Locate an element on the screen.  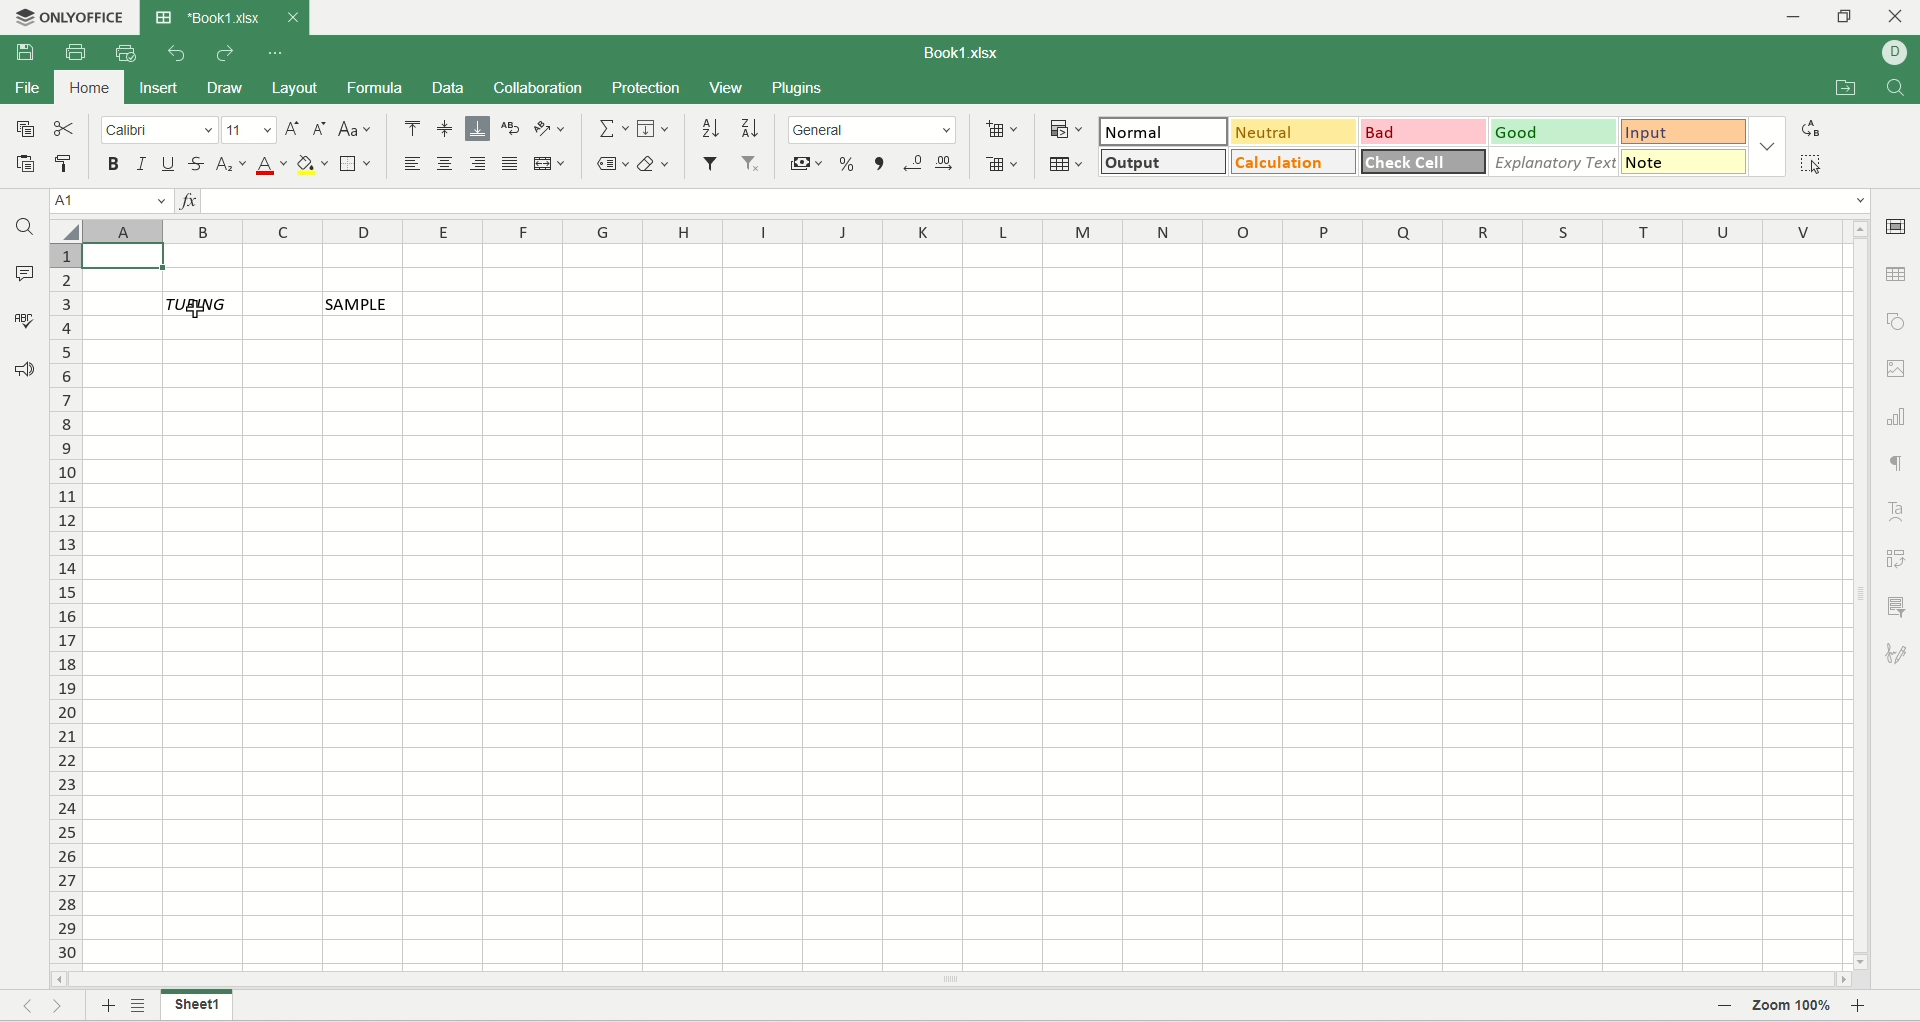
paste is located at coordinates (20, 164).